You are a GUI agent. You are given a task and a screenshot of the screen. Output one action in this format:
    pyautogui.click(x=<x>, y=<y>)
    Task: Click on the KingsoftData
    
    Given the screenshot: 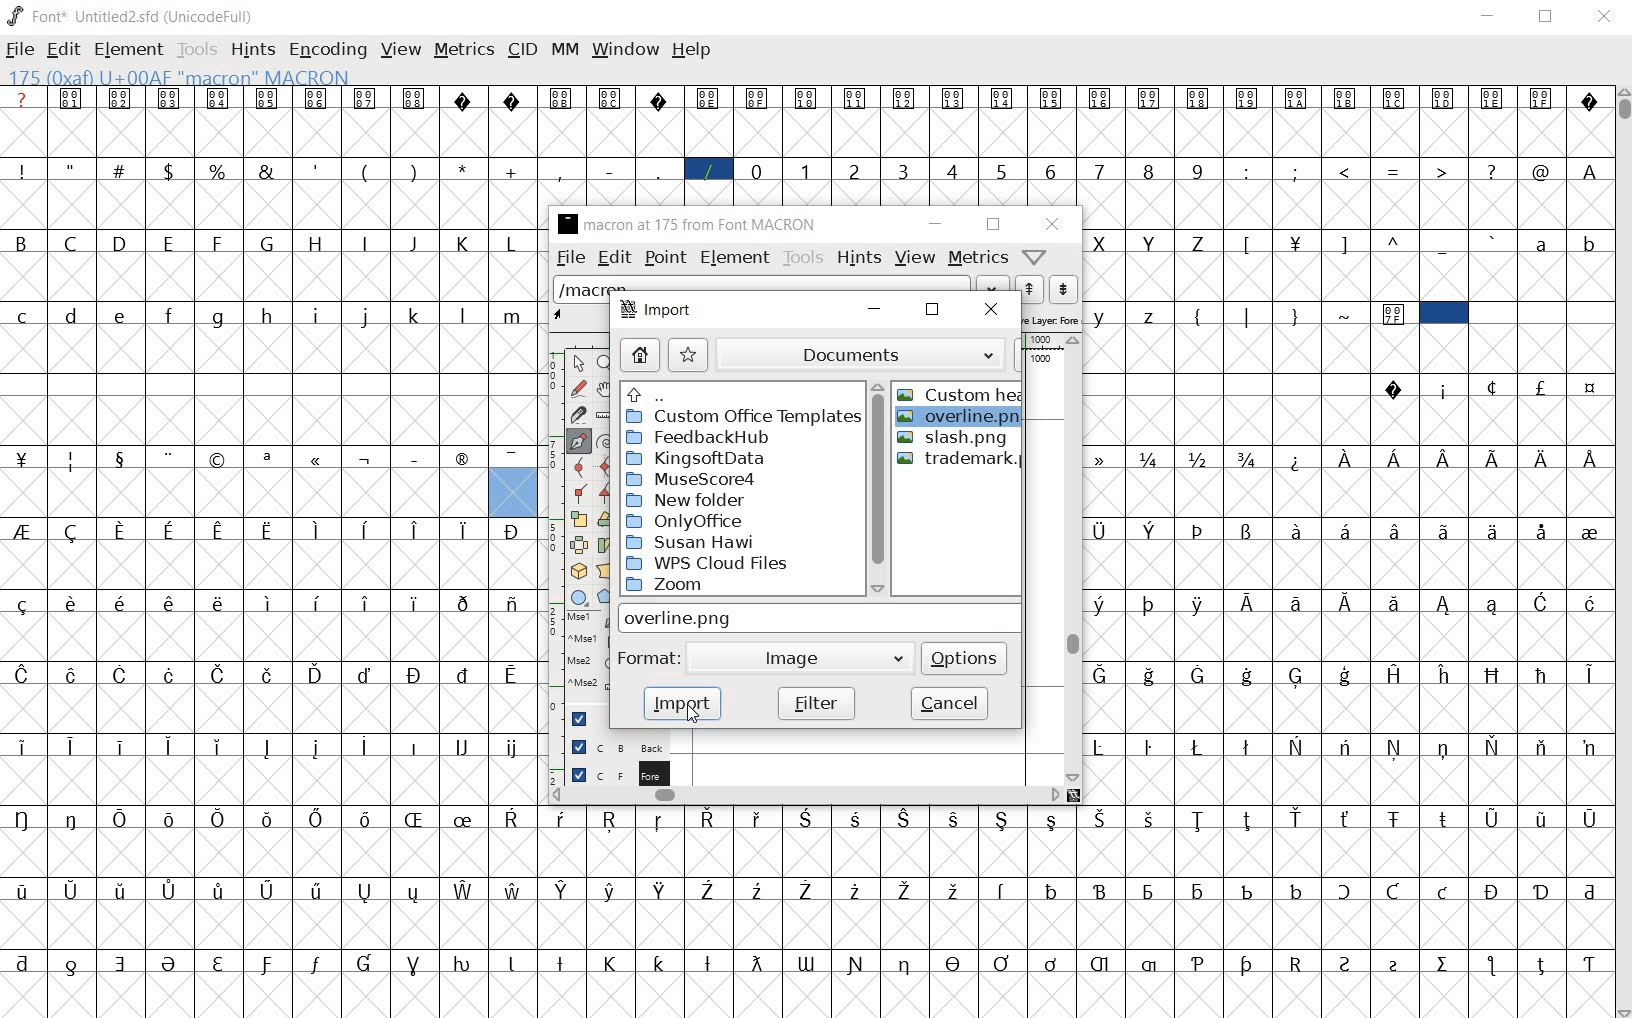 What is the action you would take?
    pyautogui.click(x=714, y=459)
    